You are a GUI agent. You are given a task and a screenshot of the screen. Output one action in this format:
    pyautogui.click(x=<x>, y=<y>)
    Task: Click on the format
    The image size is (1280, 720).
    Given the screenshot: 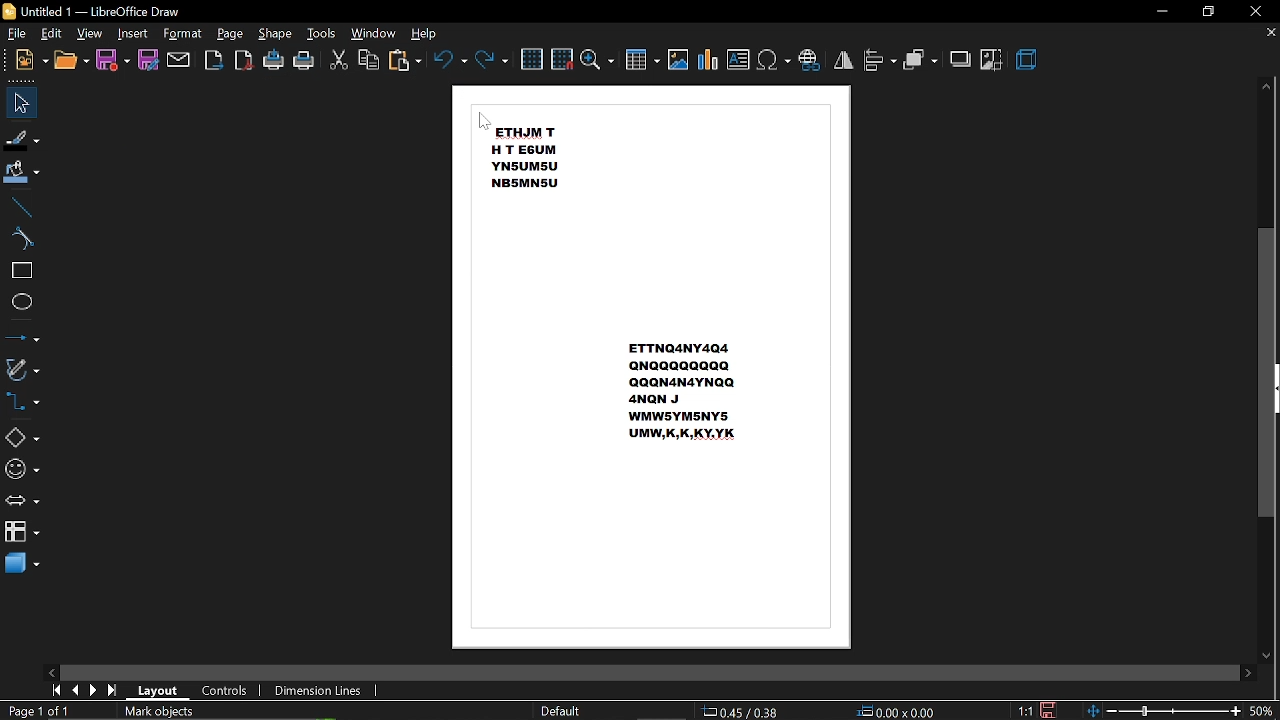 What is the action you would take?
    pyautogui.click(x=183, y=34)
    